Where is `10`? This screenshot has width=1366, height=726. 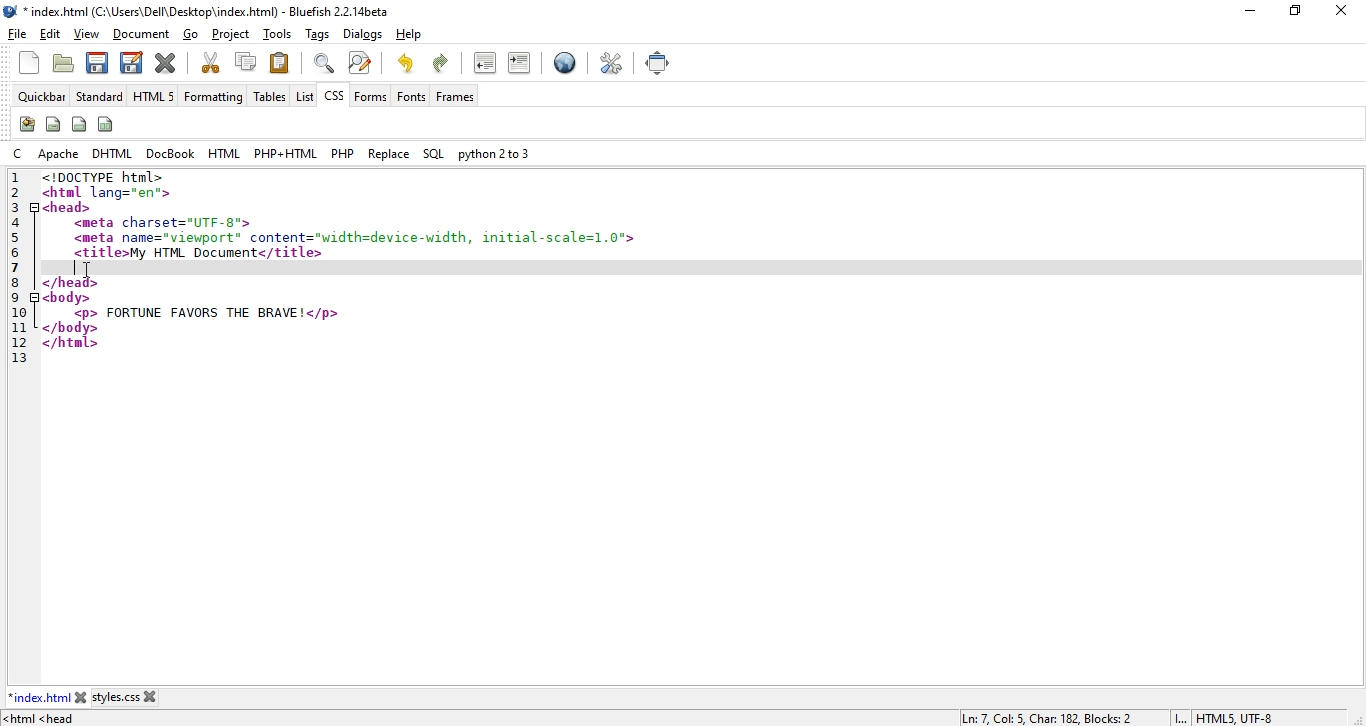 10 is located at coordinates (22, 312).